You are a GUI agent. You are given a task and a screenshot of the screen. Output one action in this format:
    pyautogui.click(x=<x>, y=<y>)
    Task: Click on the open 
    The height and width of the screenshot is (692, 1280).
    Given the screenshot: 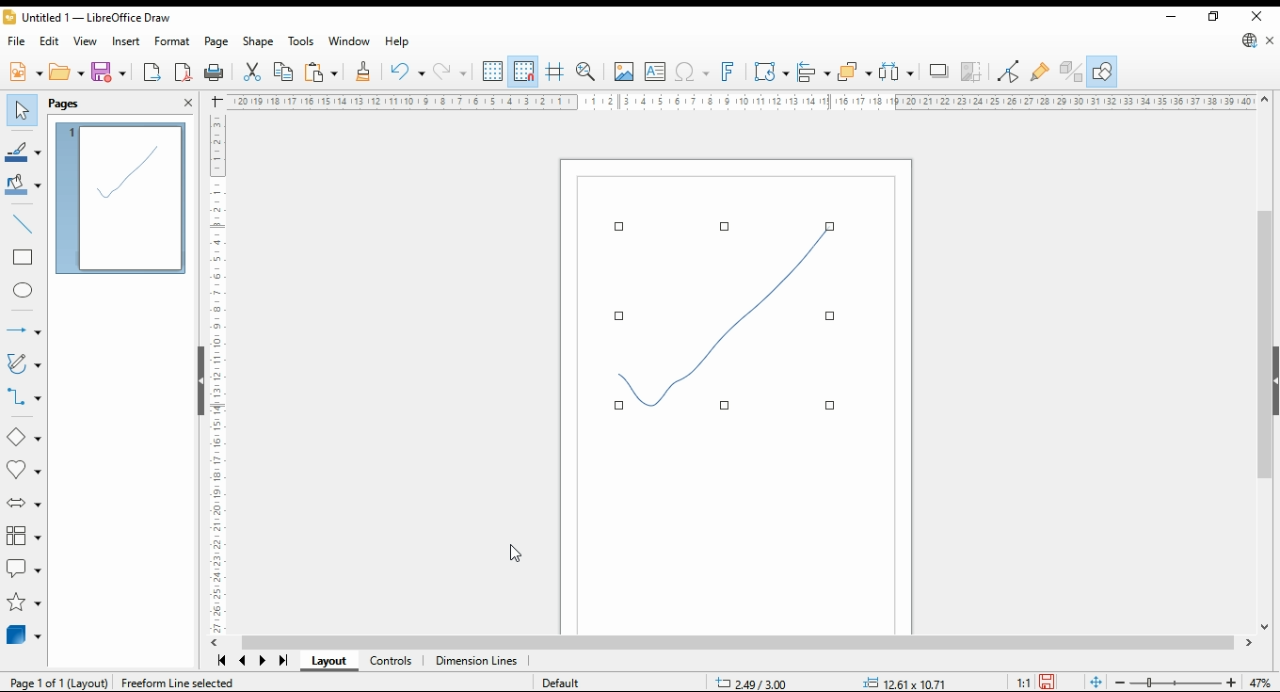 What is the action you would take?
    pyautogui.click(x=66, y=73)
    